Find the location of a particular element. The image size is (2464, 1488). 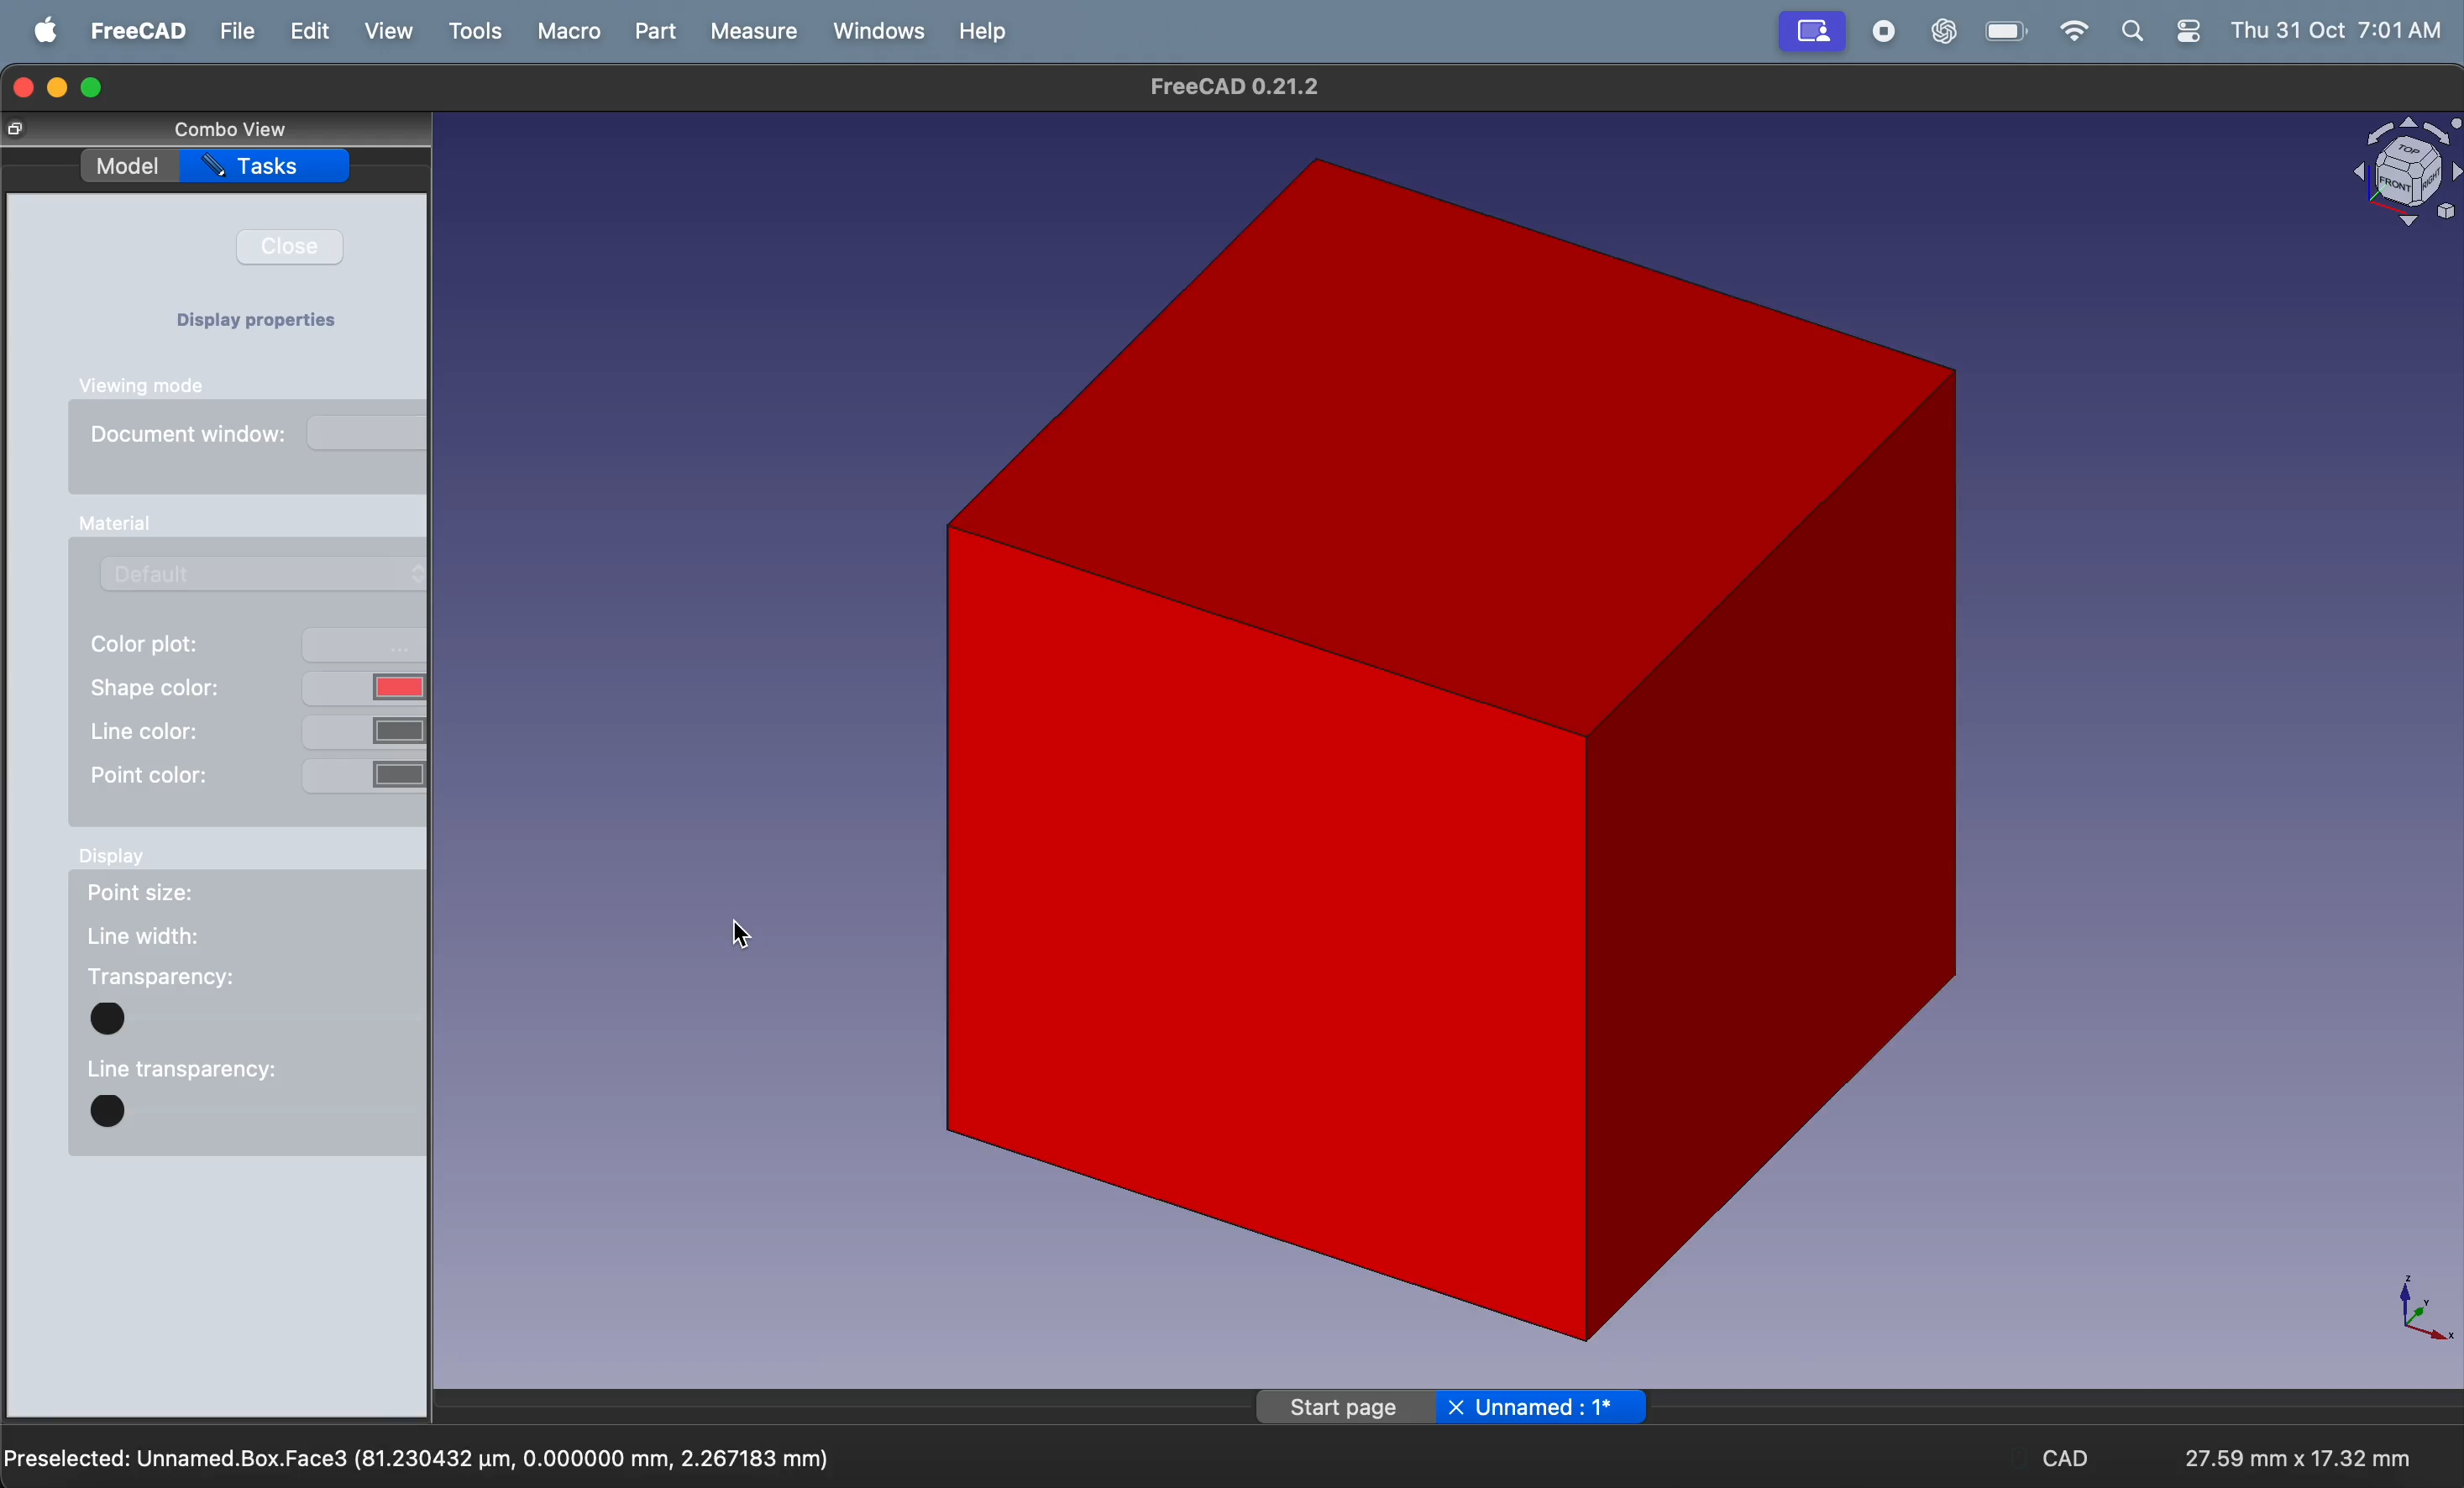

shape color is located at coordinates (259, 686).